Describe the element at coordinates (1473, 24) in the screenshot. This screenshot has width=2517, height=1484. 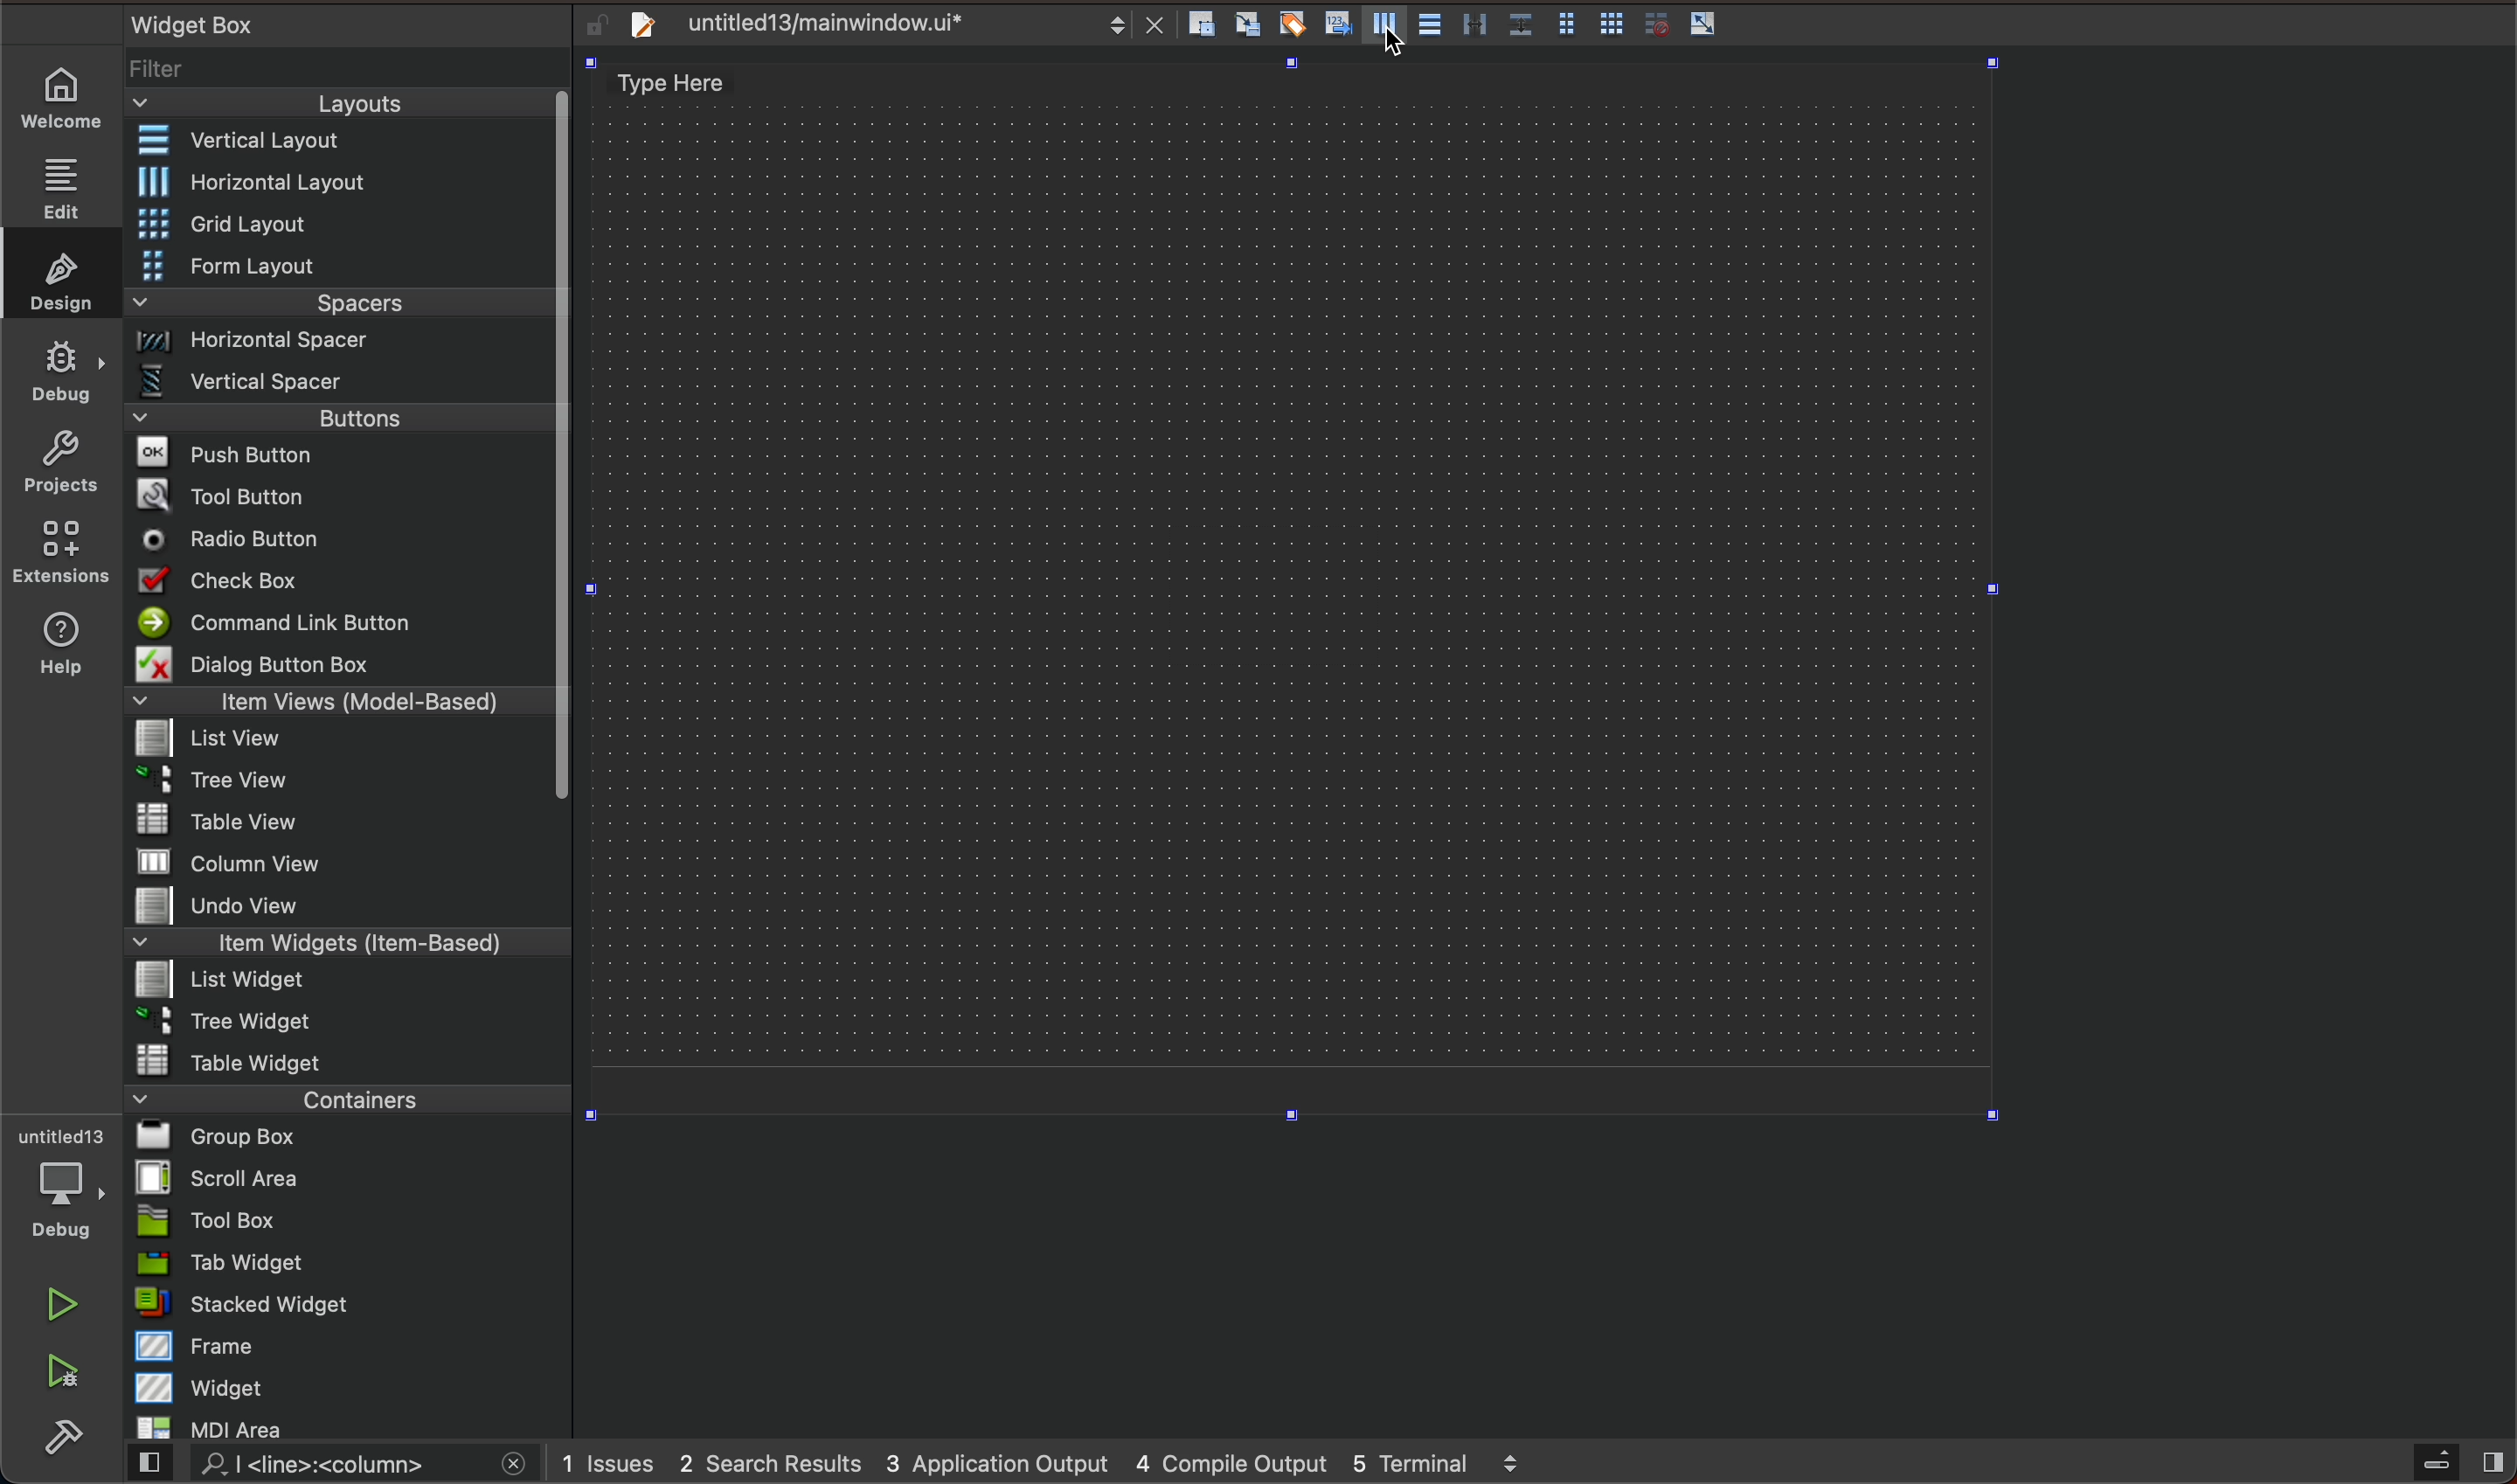
I see `vertical splitter` at that location.